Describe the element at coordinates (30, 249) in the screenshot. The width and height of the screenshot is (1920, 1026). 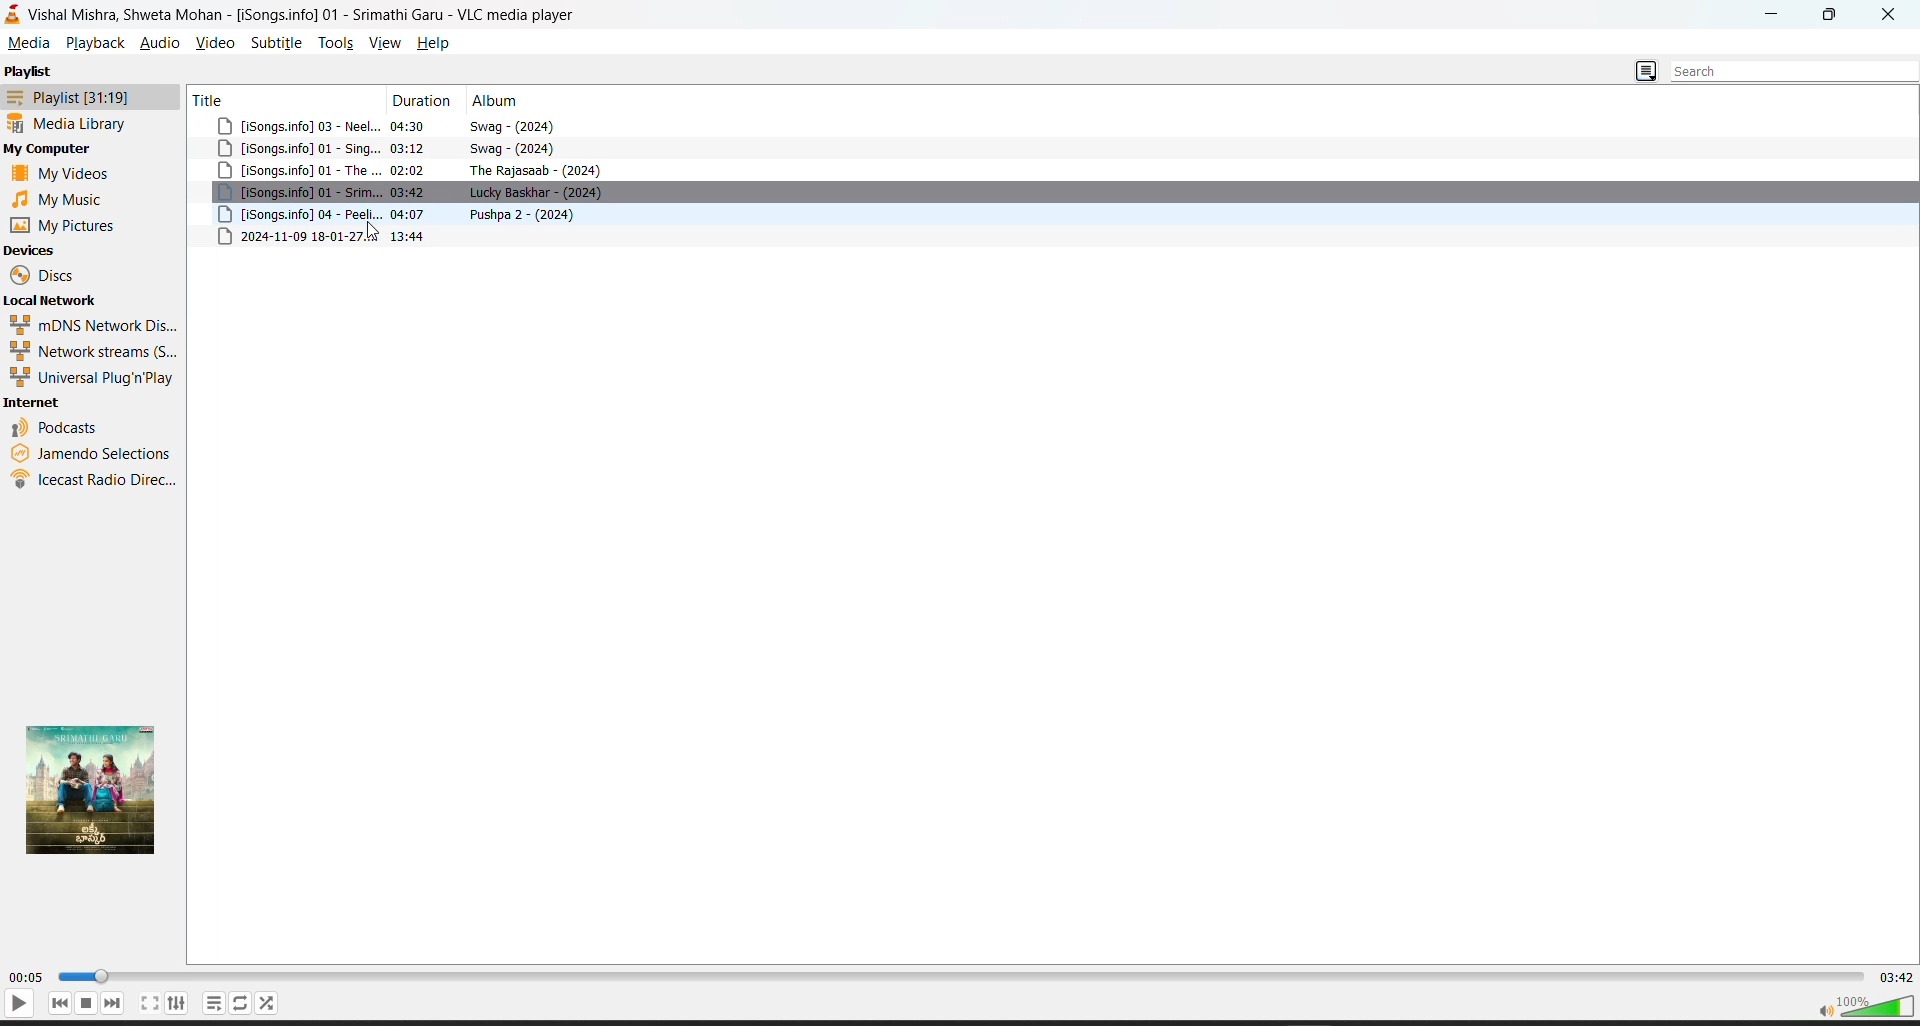
I see `devices` at that location.